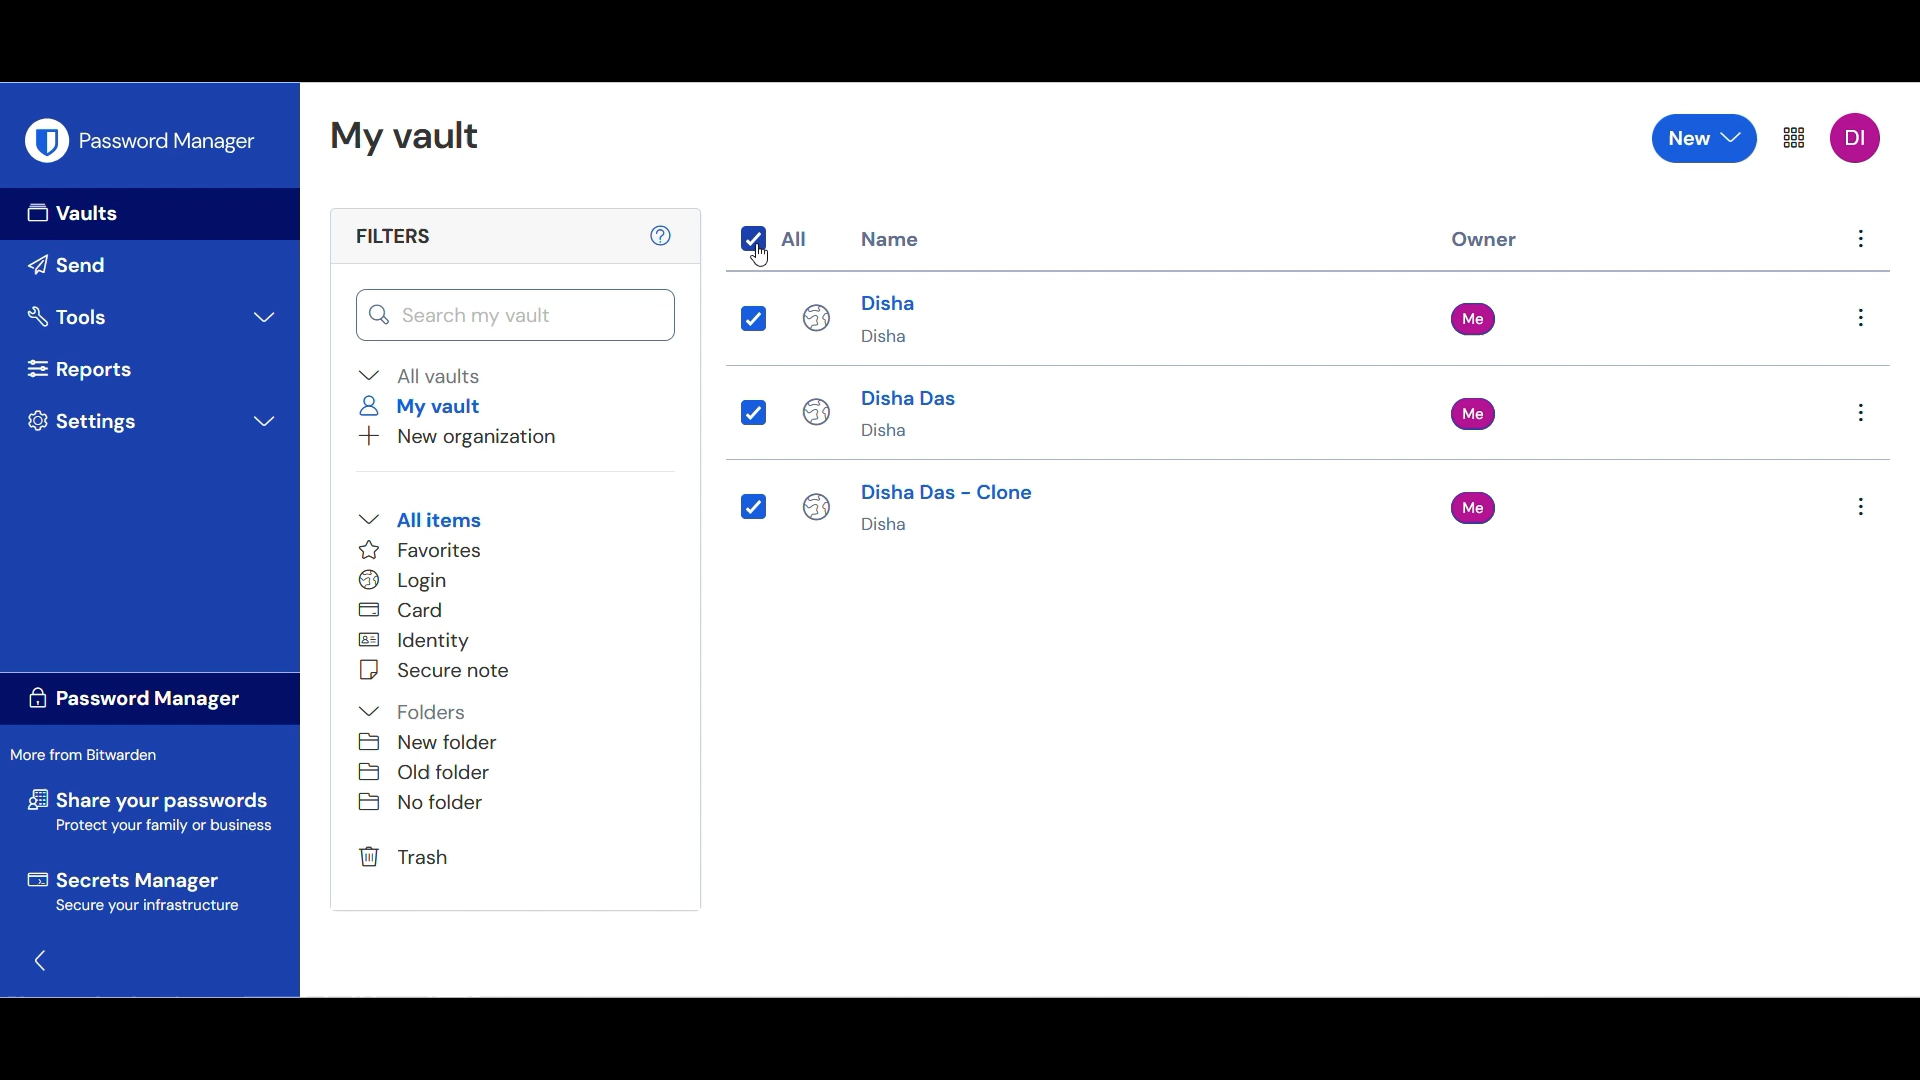 The width and height of the screenshot is (1920, 1080). Describe the element at coordinates (1861, 414) in the screenshot. I see `Settings for each item respectively` at that location.